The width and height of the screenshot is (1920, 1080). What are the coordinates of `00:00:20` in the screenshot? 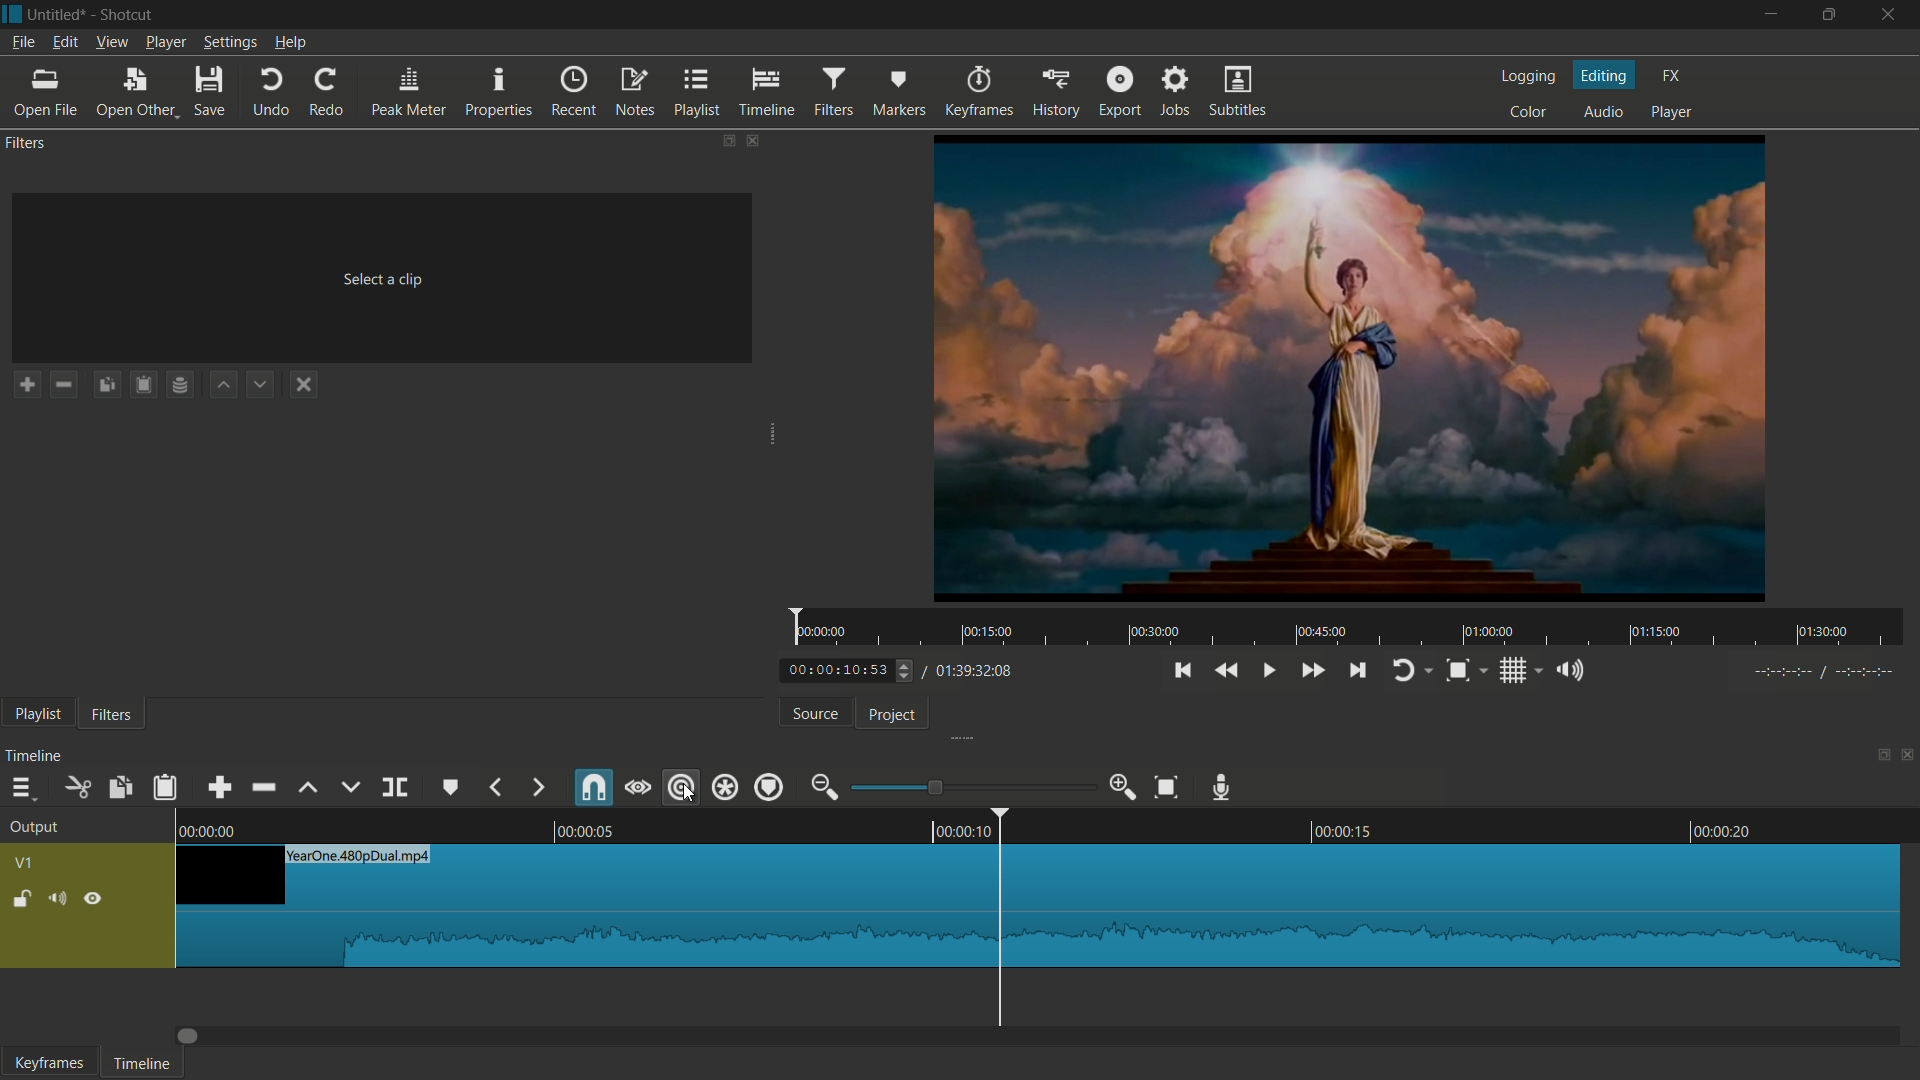 It's located at (1724, 829).